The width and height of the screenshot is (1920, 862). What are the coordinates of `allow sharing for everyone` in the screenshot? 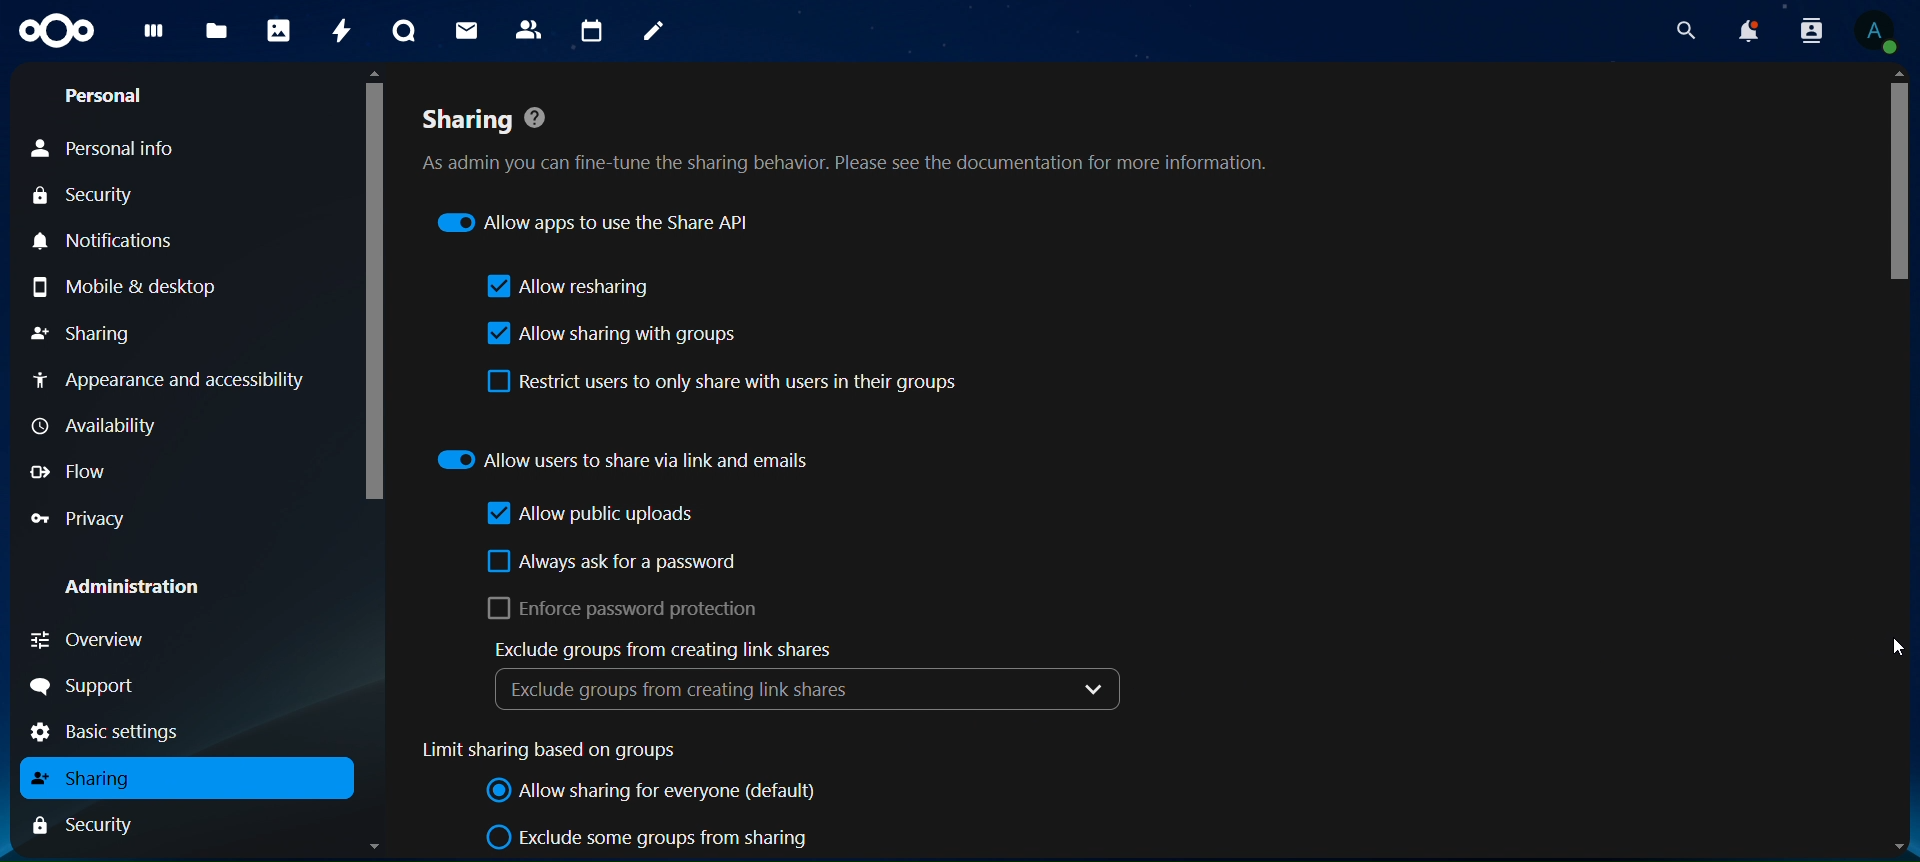 It's located at (662, 791).